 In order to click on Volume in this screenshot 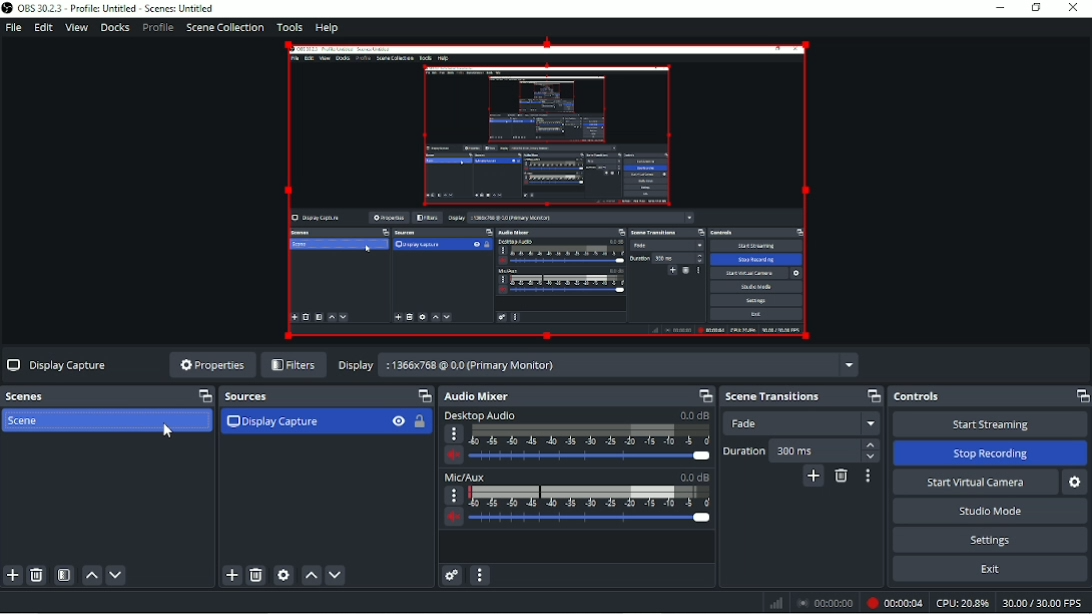, I will do `click(453, 519)`.